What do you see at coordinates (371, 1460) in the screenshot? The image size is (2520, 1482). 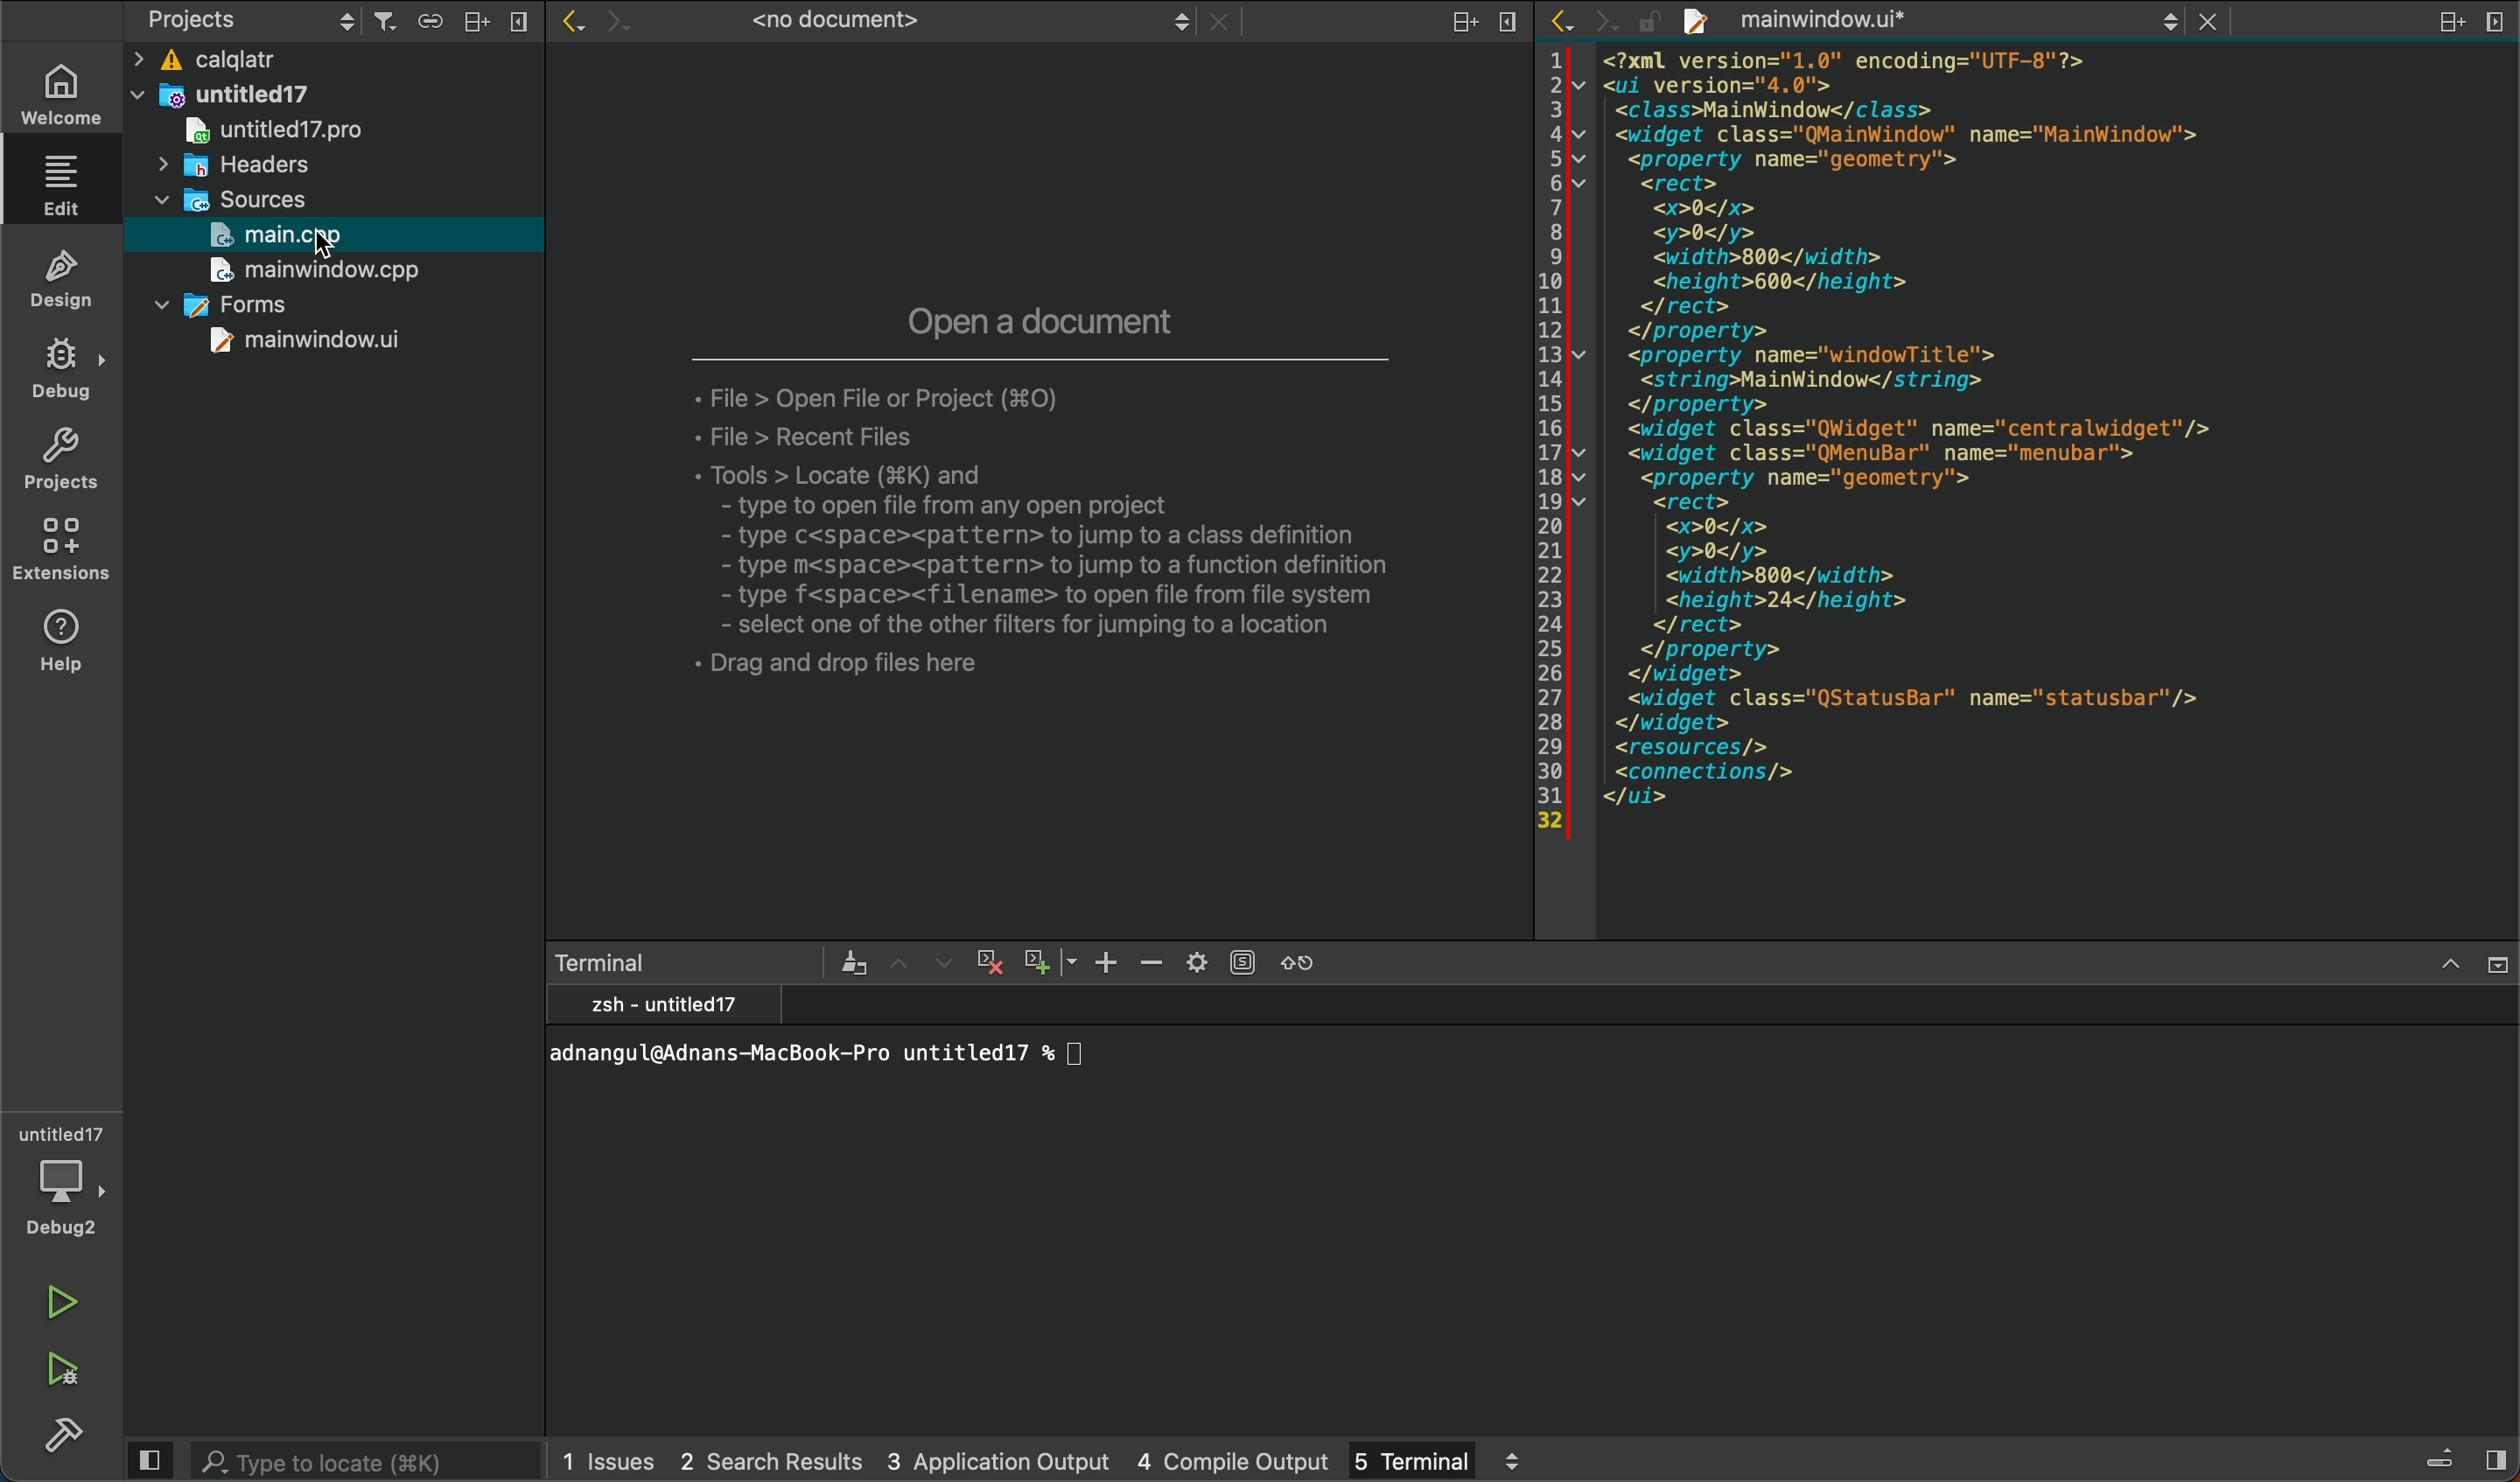 I see `search` at bounding box center [371, 1460].